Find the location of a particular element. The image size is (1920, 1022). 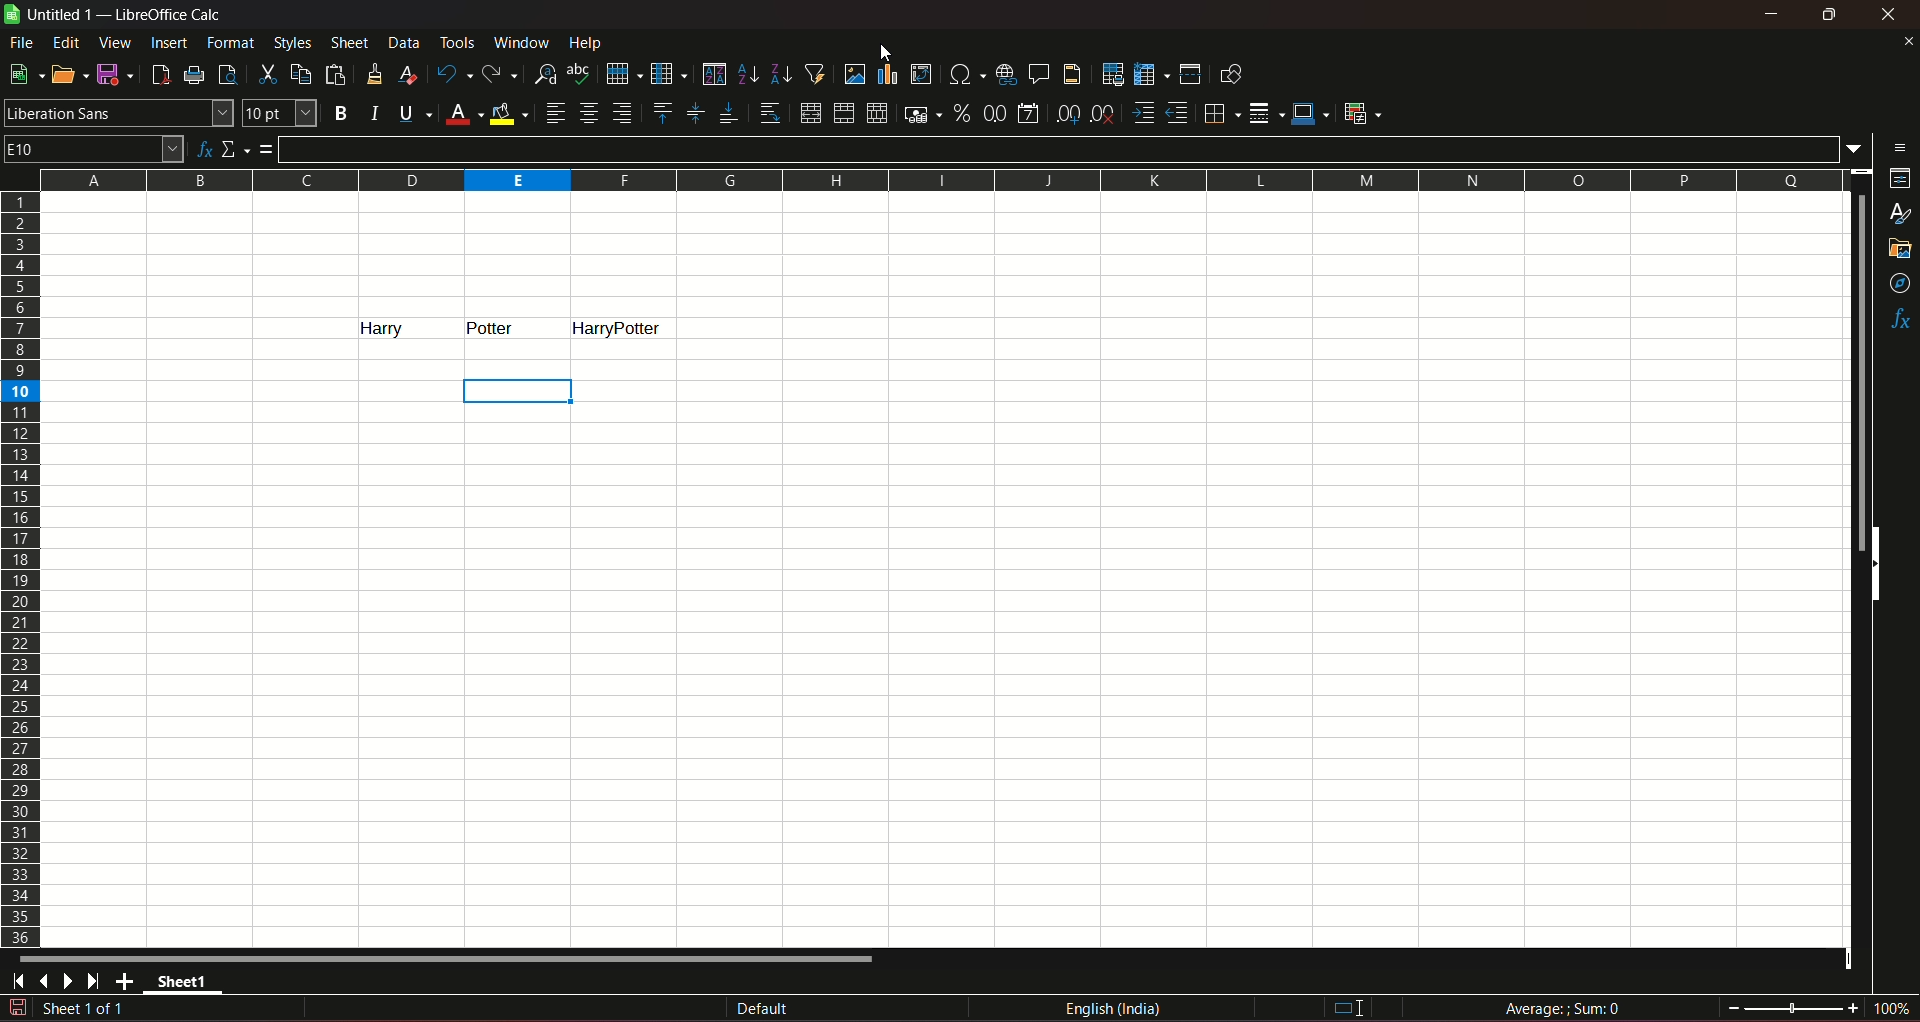

new is located at coordinates (23, 74).